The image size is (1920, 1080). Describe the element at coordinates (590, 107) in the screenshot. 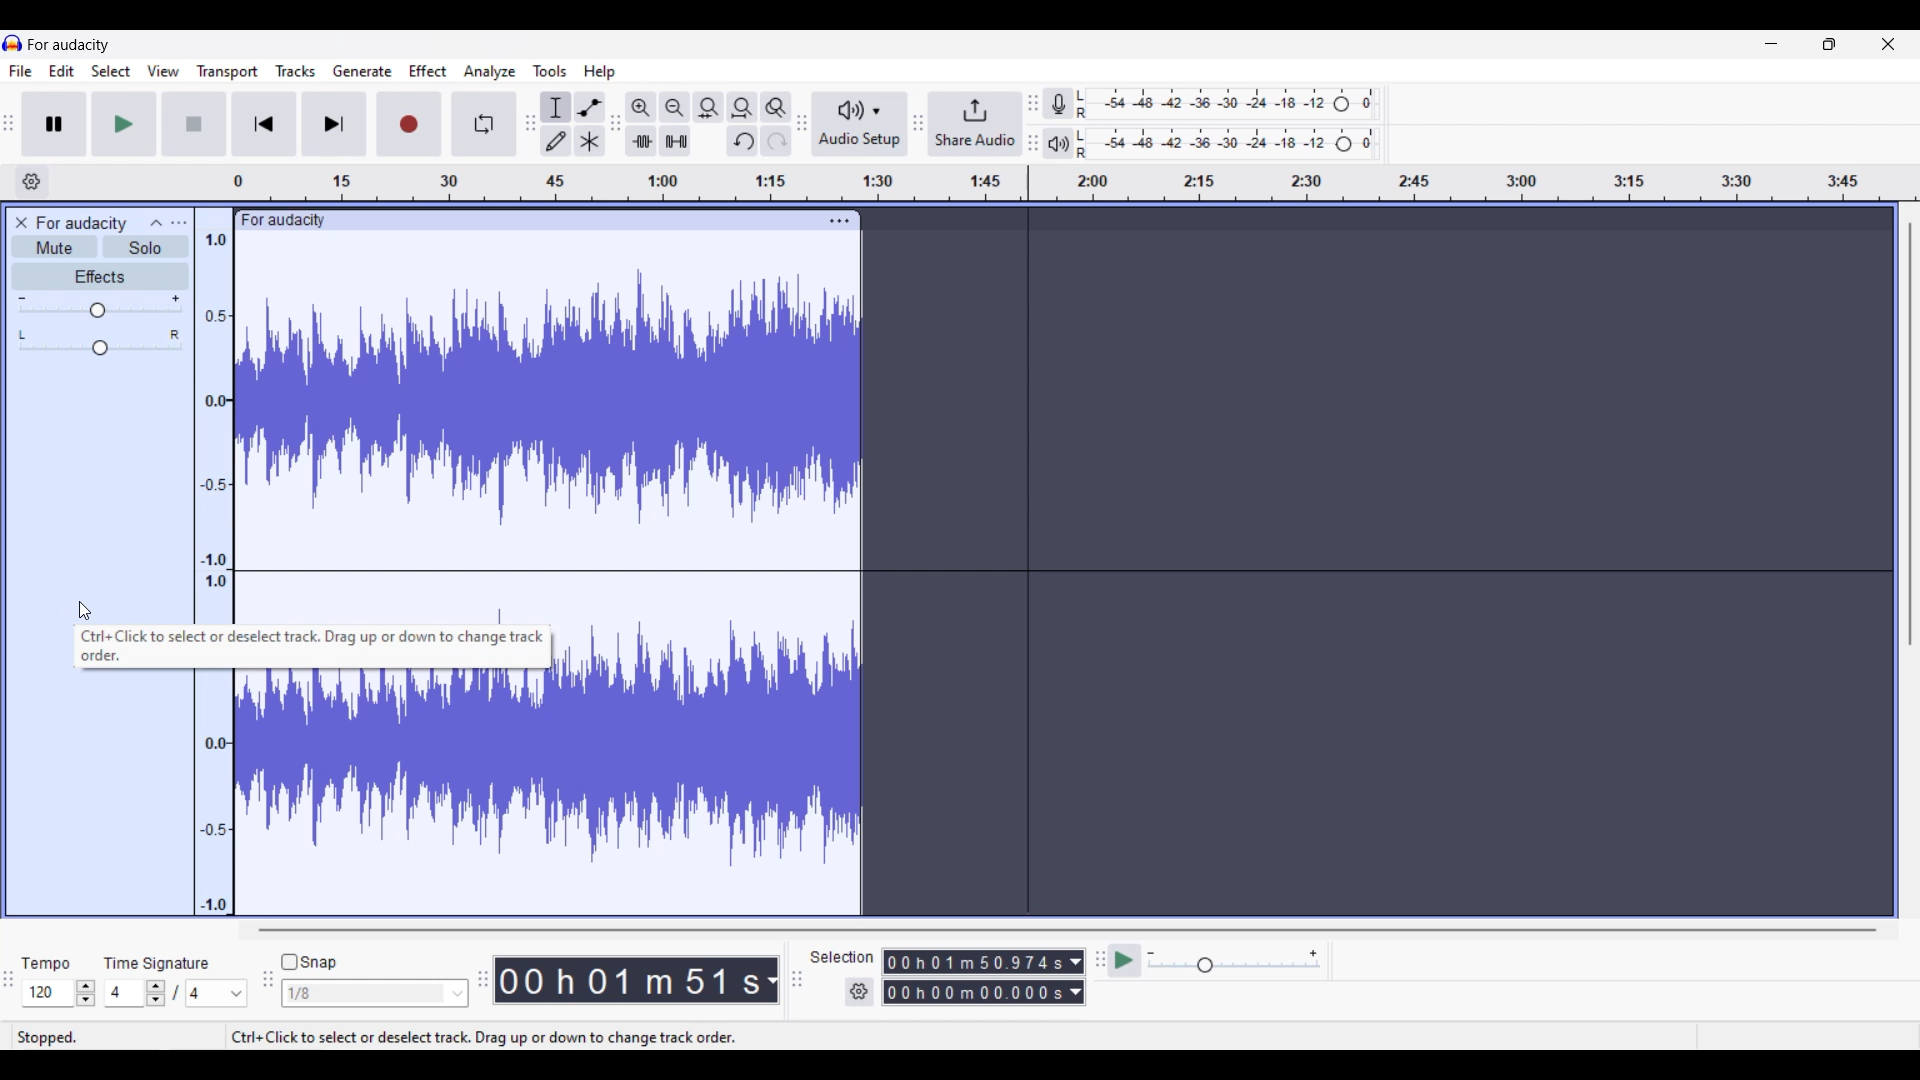

I see `Envelop tool` at that location.